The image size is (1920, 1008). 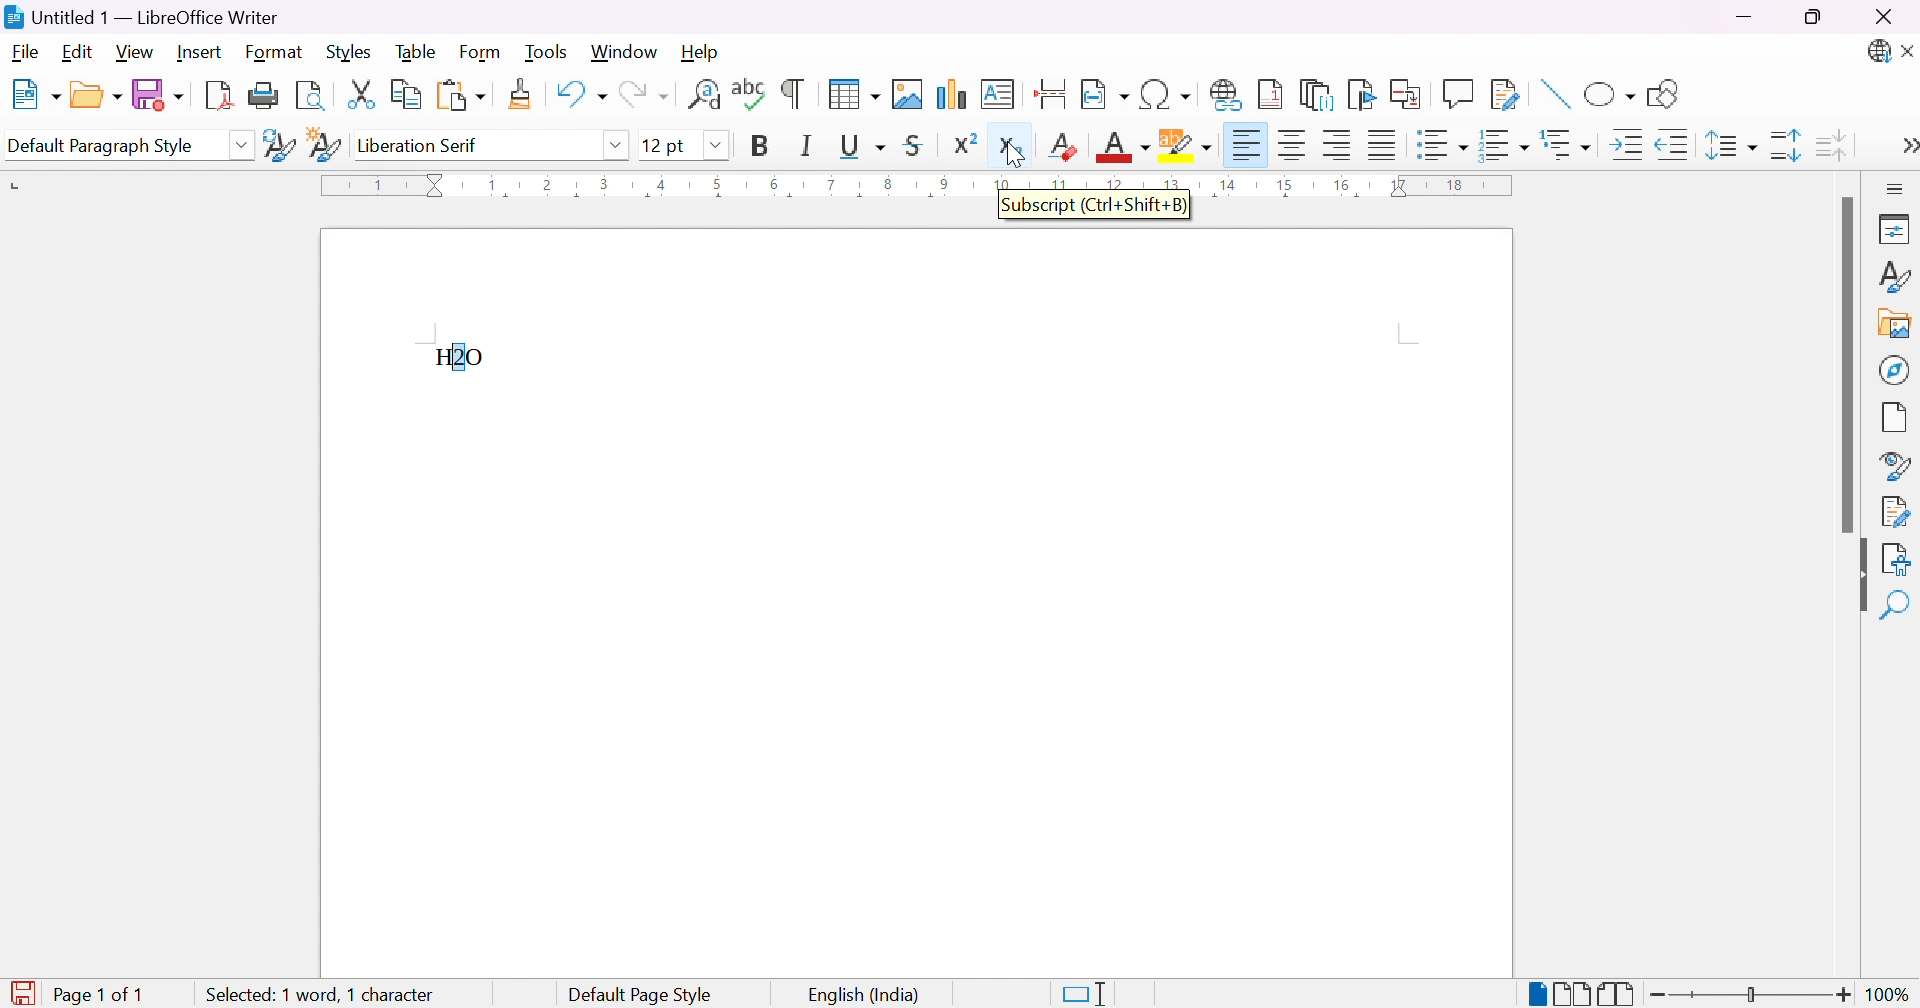 What do you see at coordinates (1829, 143) in the screenshot?
I see `Decrease paragraph spacing` at bounding box center [1829, 143].